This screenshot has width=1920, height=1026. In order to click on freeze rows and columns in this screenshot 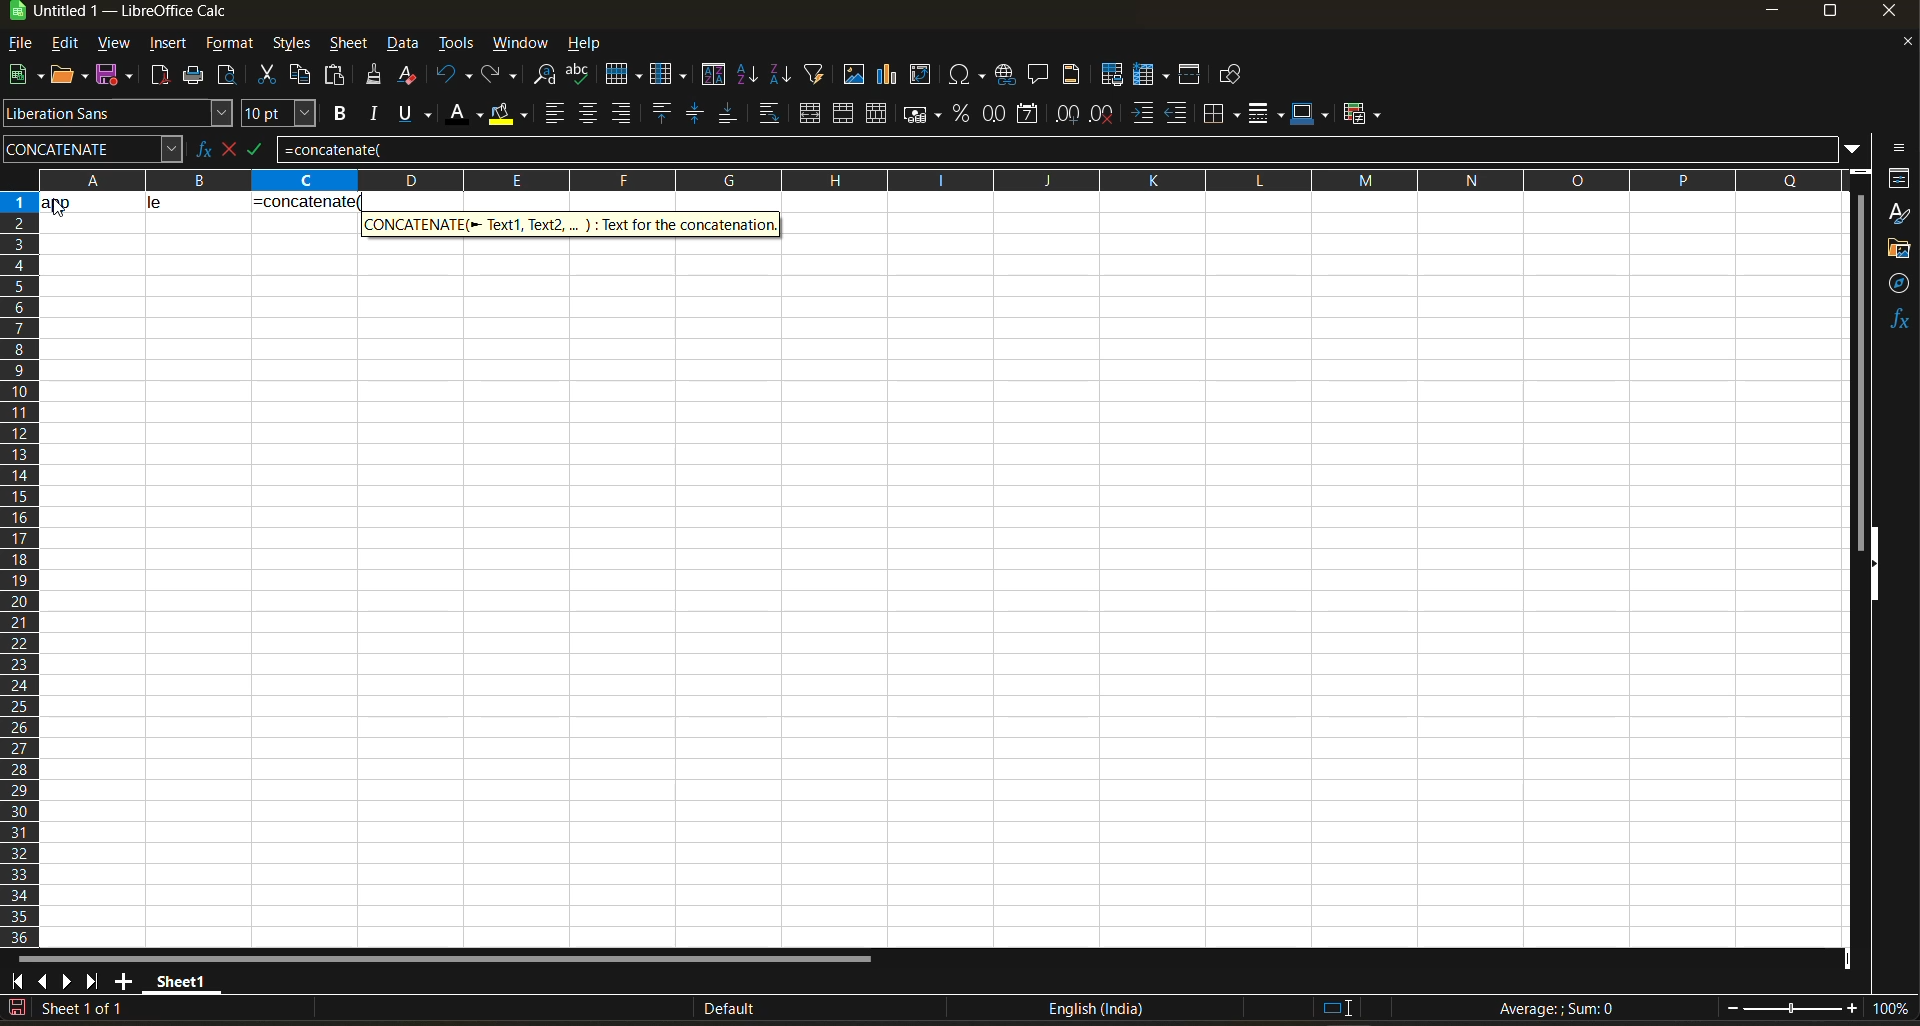, I will do `click(1155, 76)`.